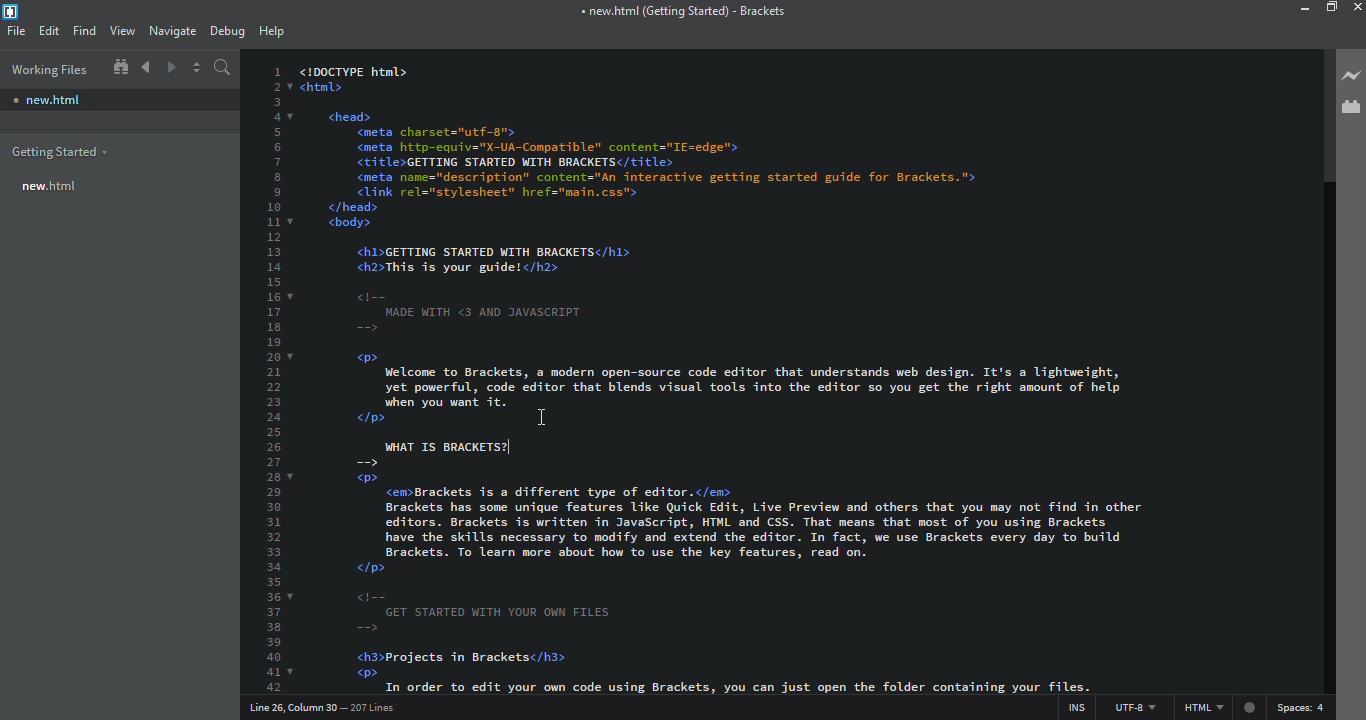 The width and height of the screenshot is (1366, 720). Describe the element at coordinates (1320, 113) in the screenshot. I see `scroll bar` at that location.